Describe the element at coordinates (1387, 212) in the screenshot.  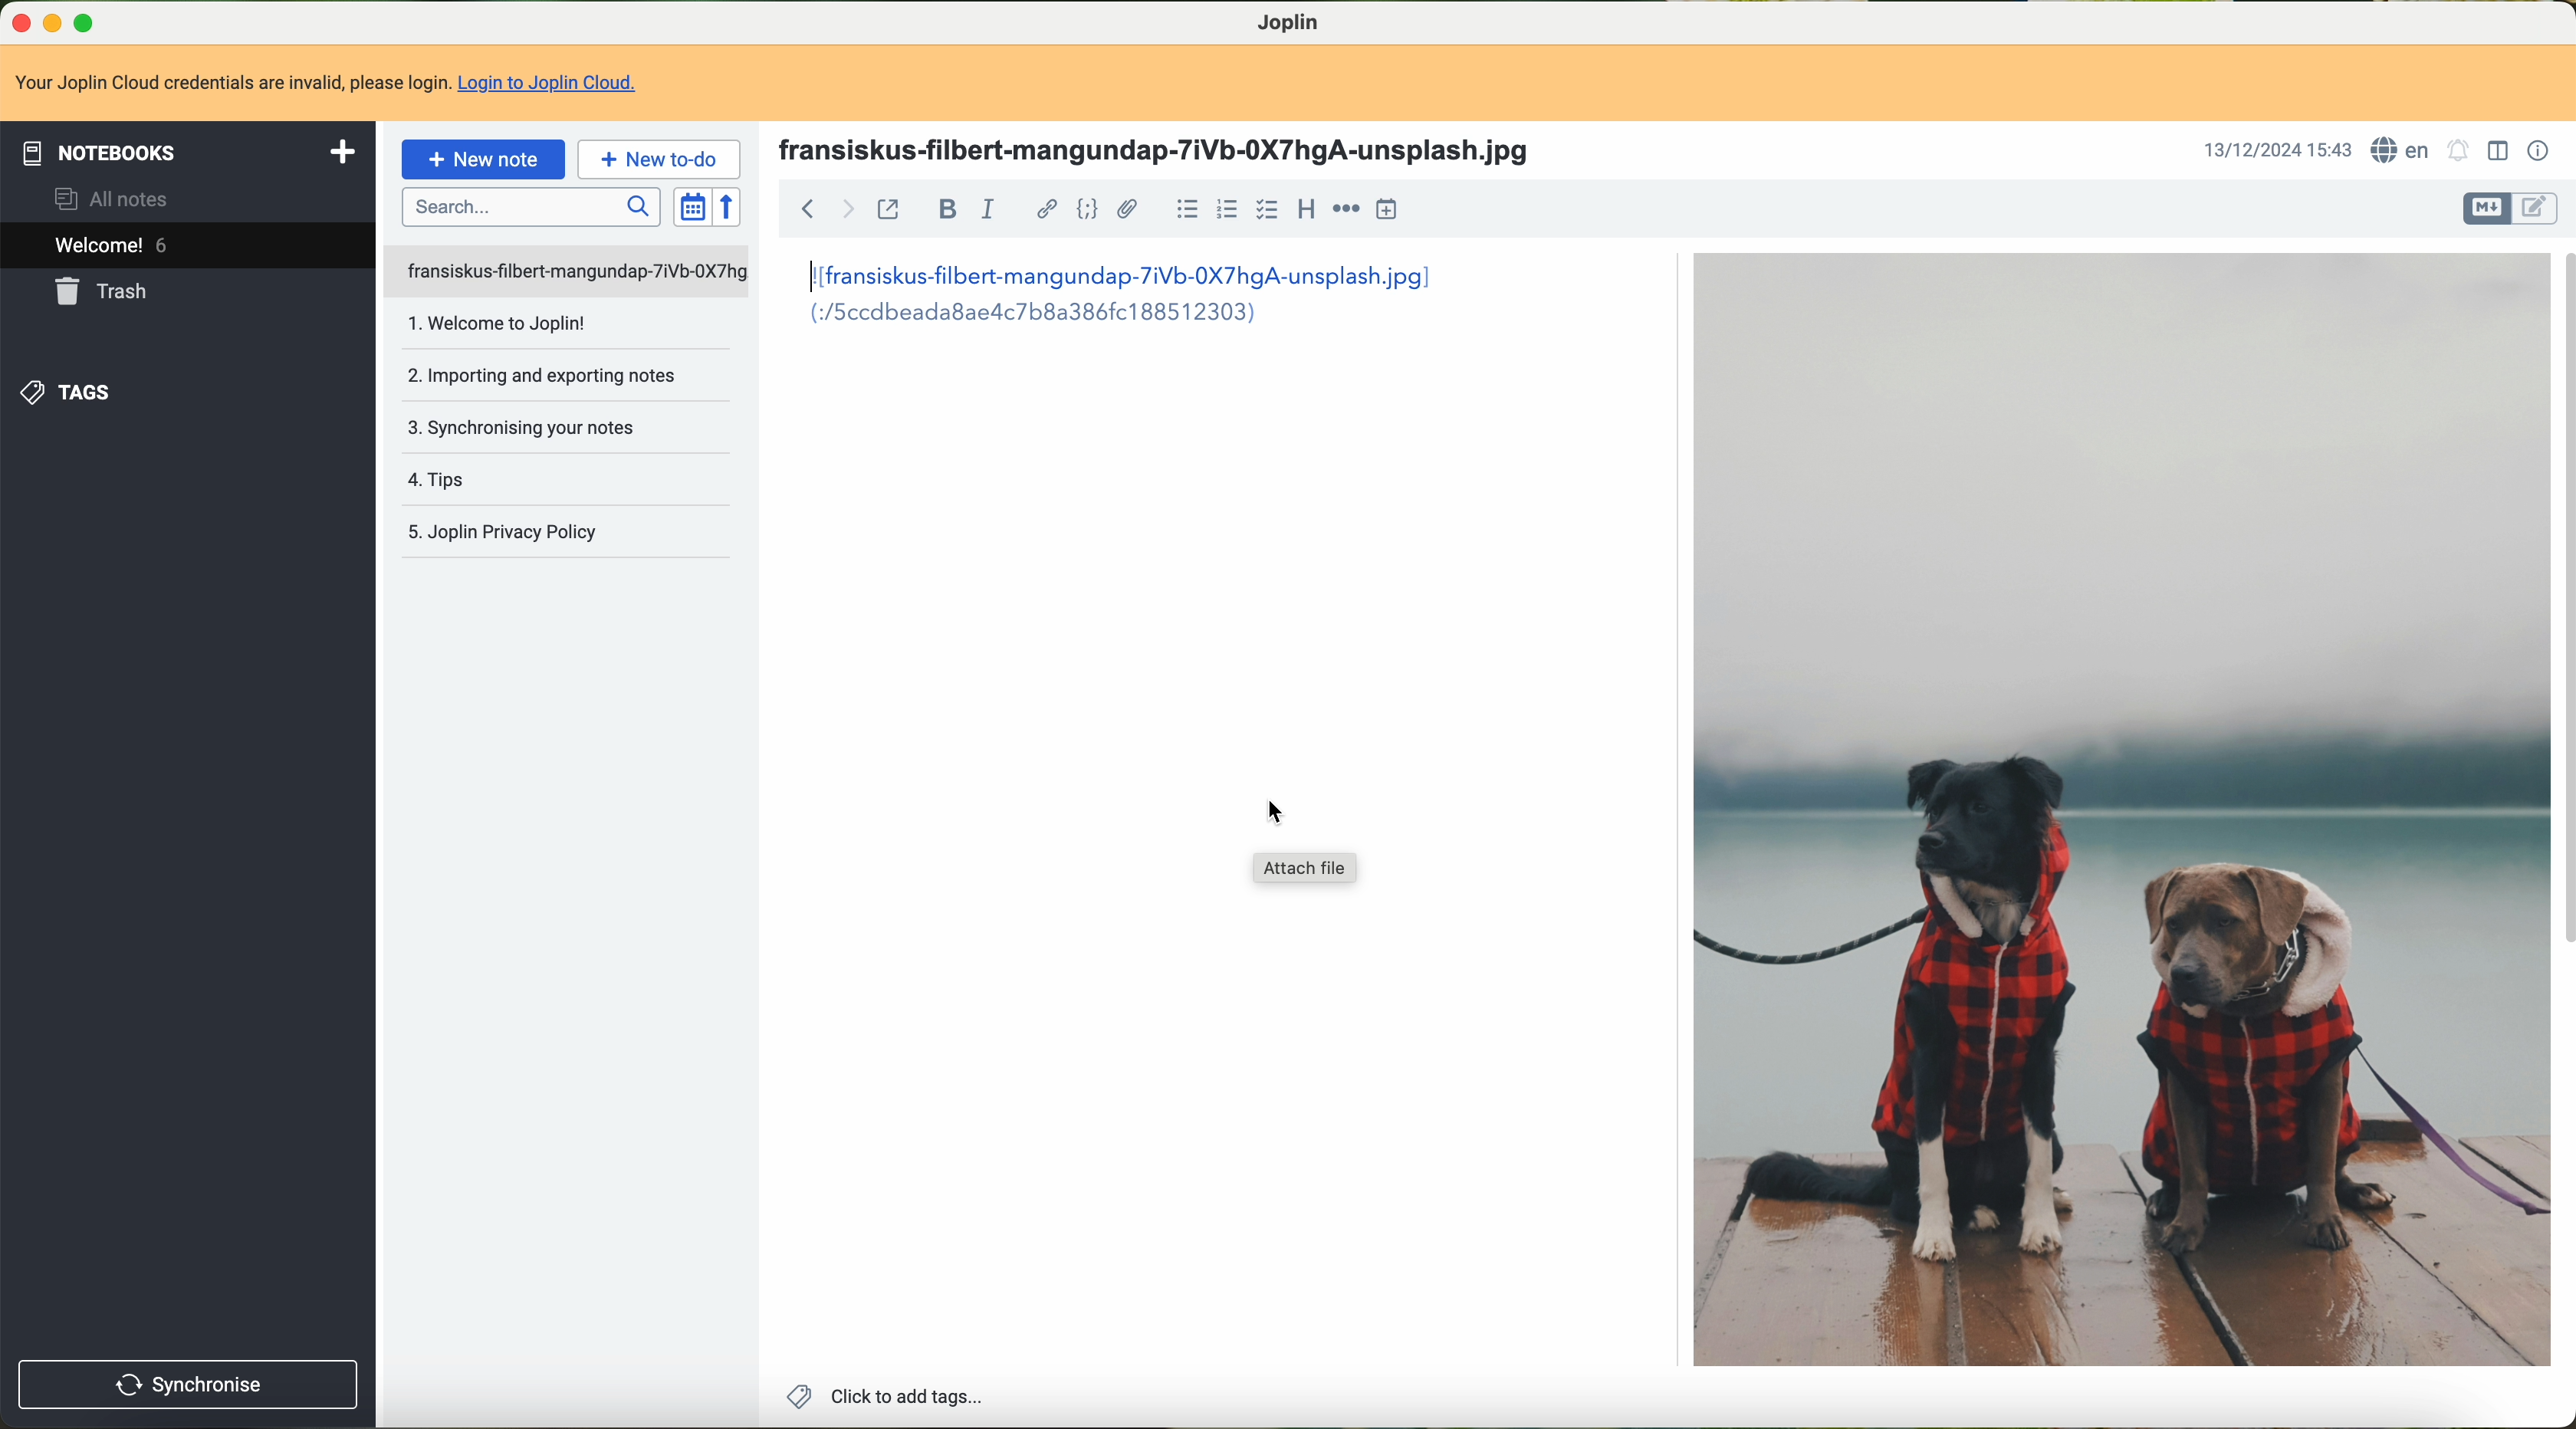
I see `insert time` at that location.